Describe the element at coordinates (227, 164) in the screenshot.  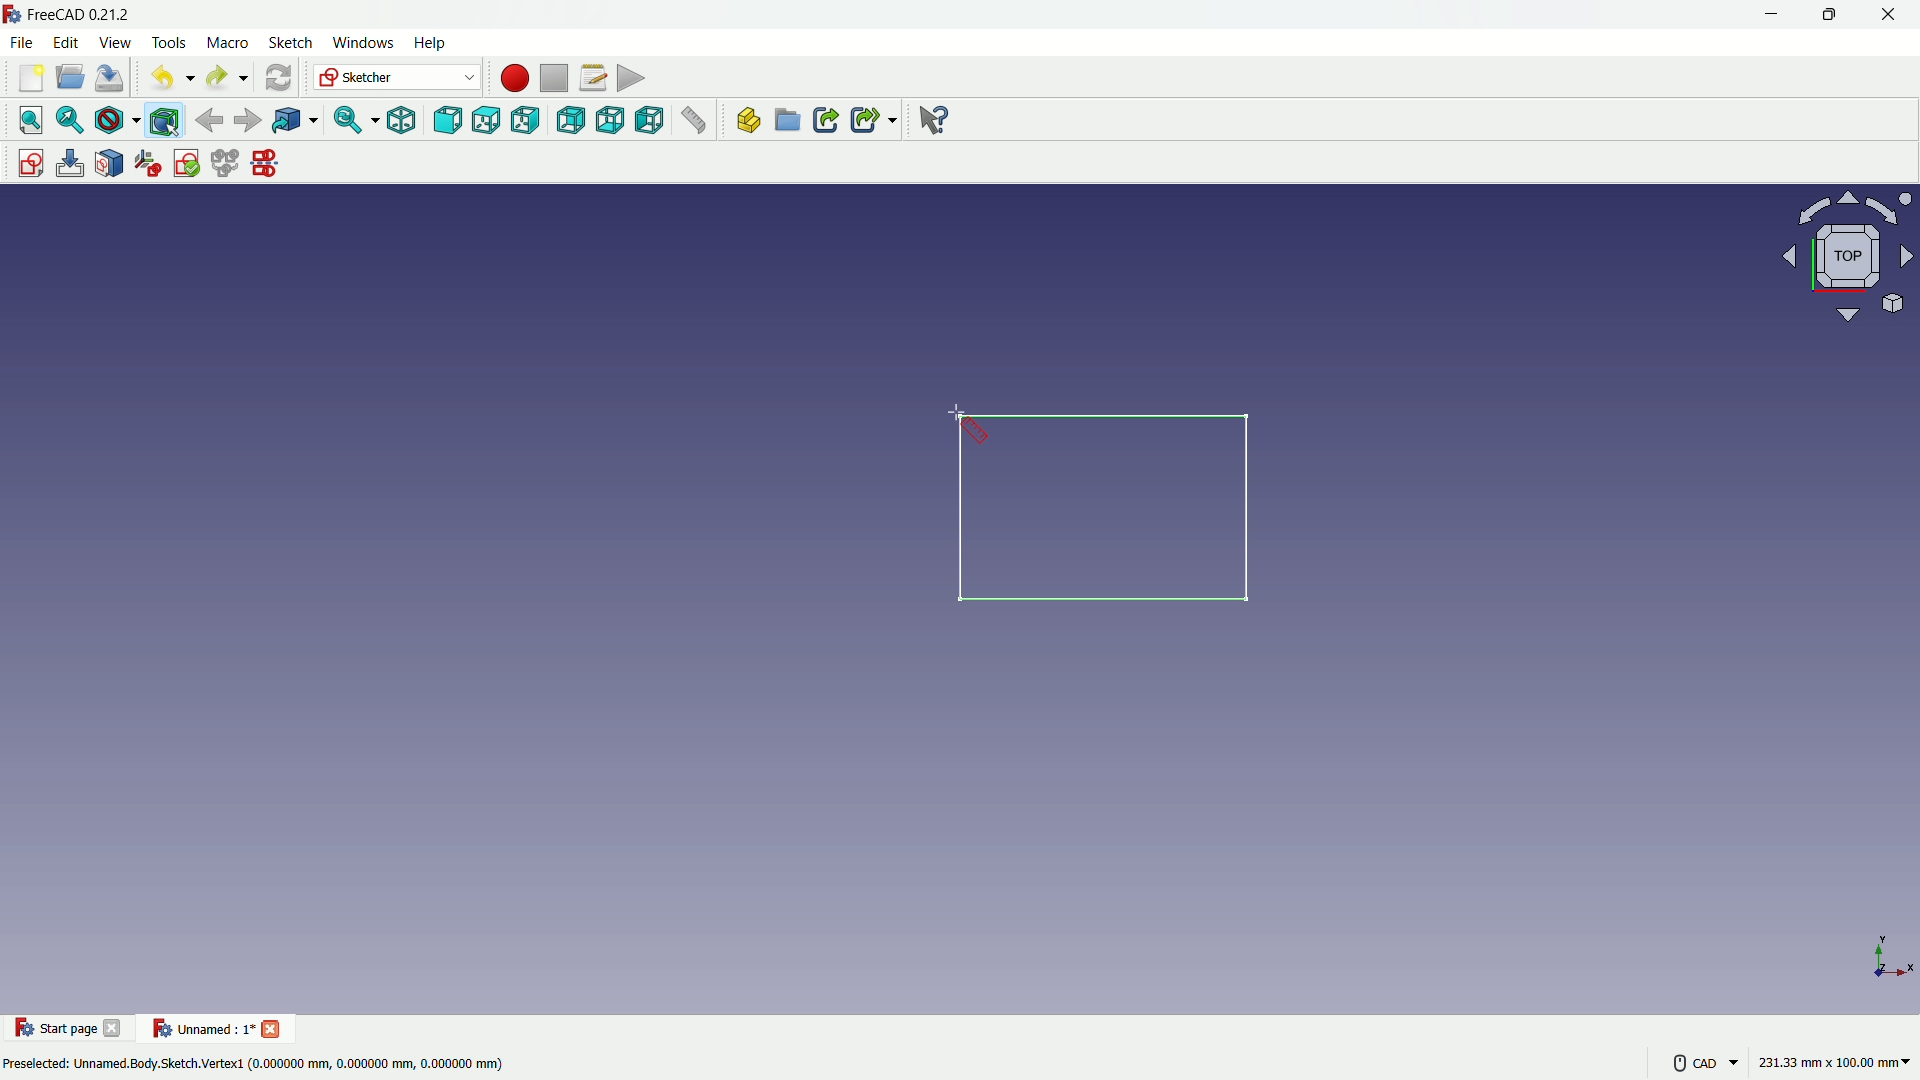
I see `merge sketches` at that location.